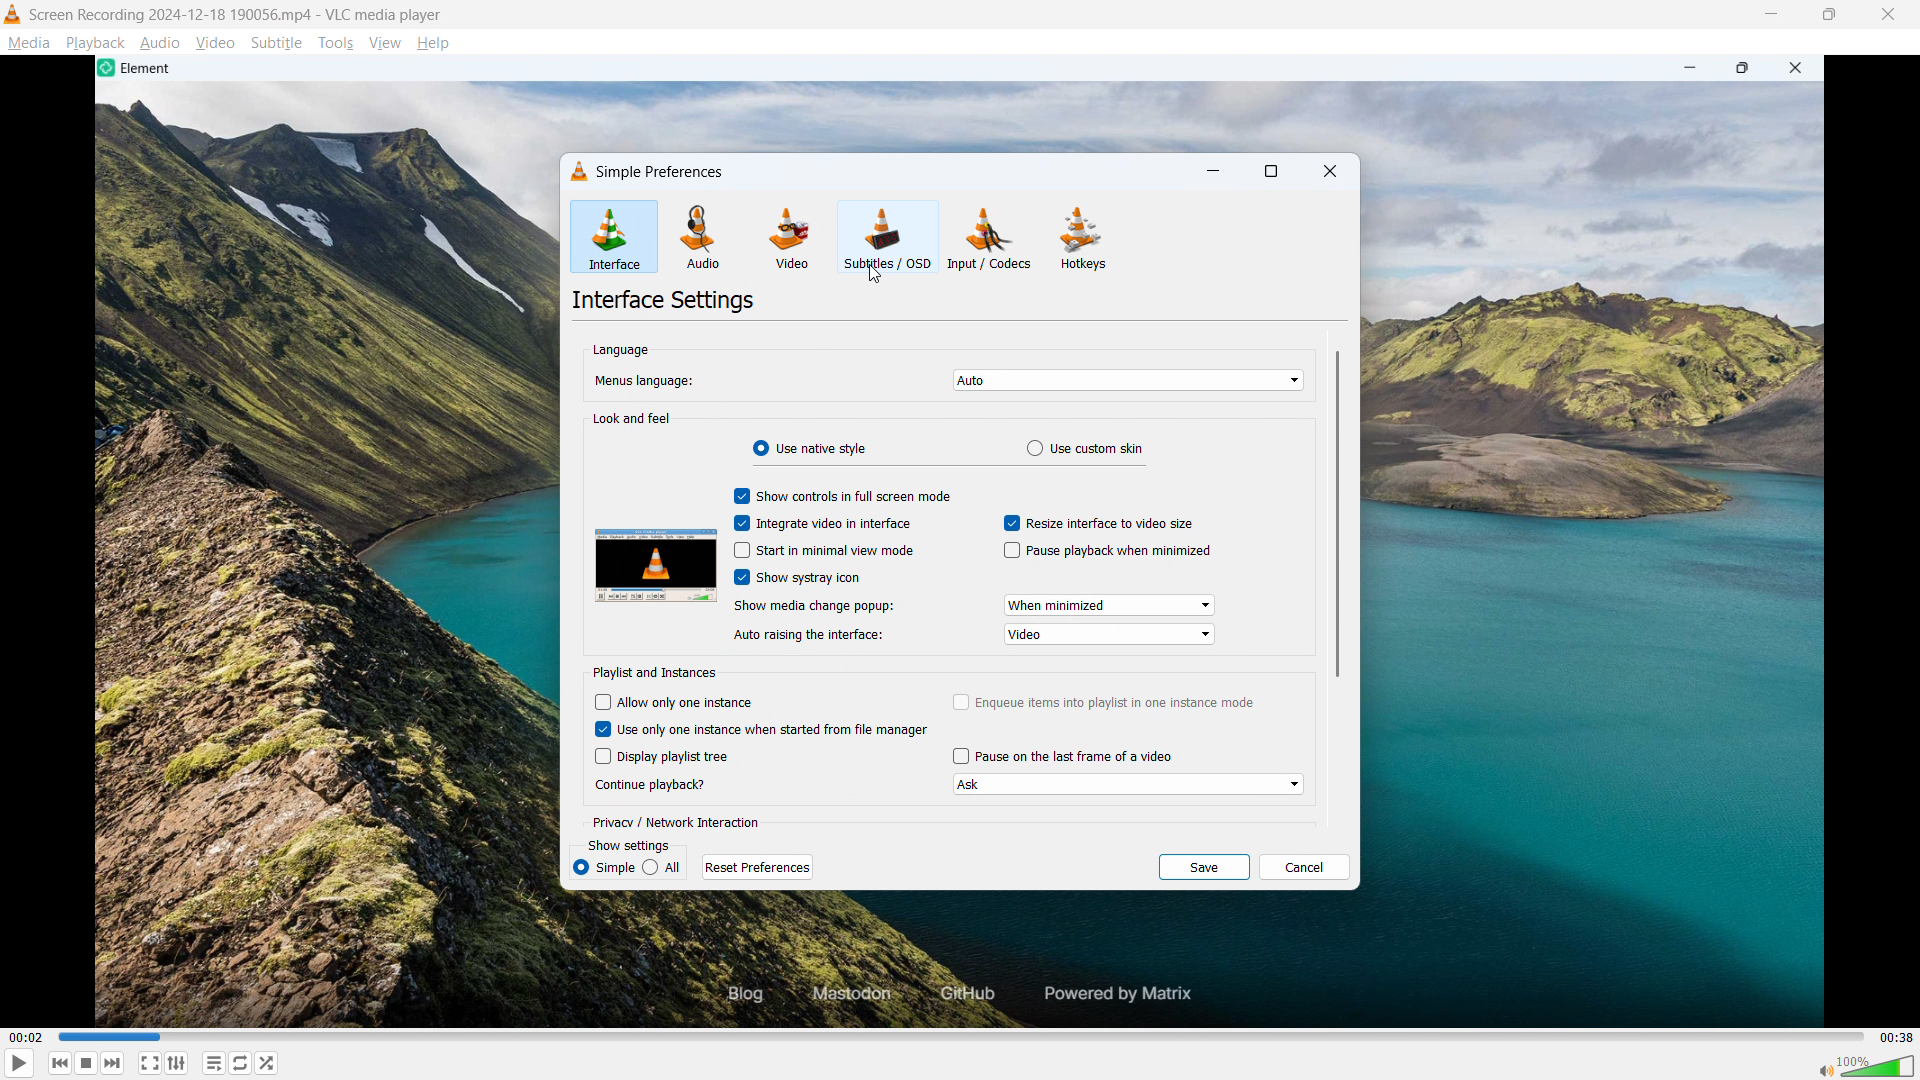 The height and width of the screenshot is (1080, 1920). I want to click on checkbox, so click(598, 728).